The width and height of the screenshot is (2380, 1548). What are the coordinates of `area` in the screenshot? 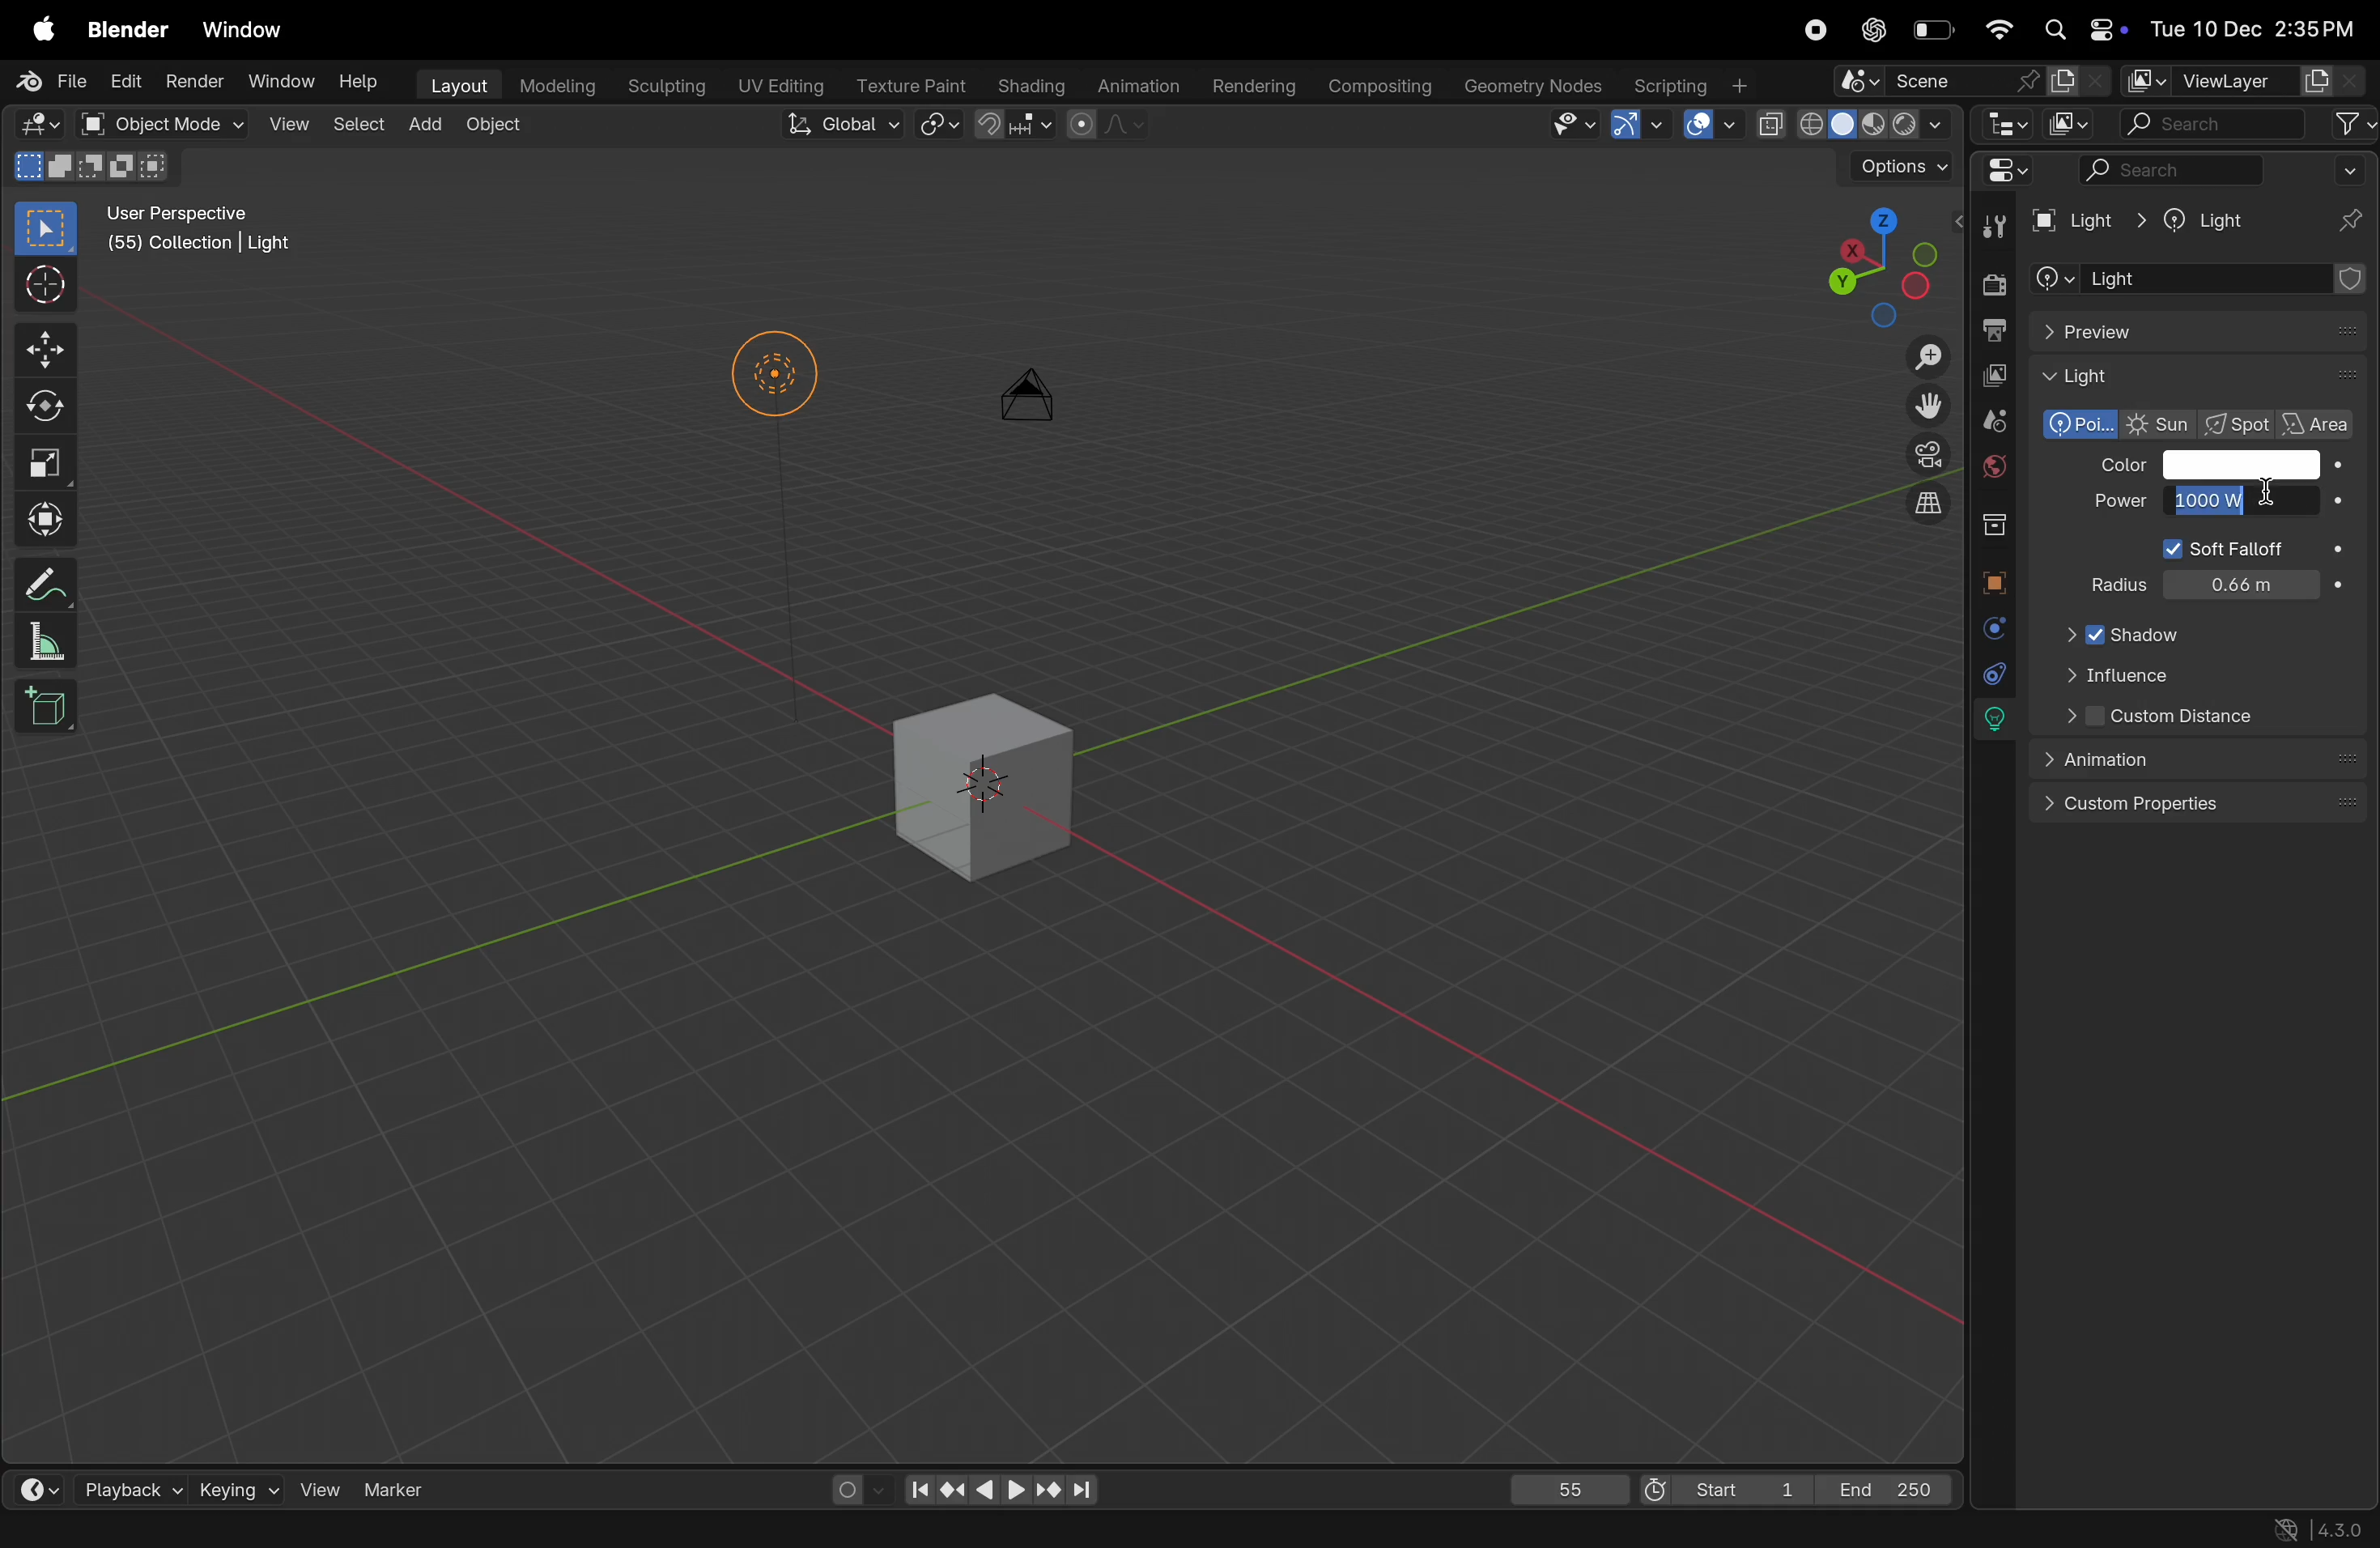 It's located at (2322, 421).